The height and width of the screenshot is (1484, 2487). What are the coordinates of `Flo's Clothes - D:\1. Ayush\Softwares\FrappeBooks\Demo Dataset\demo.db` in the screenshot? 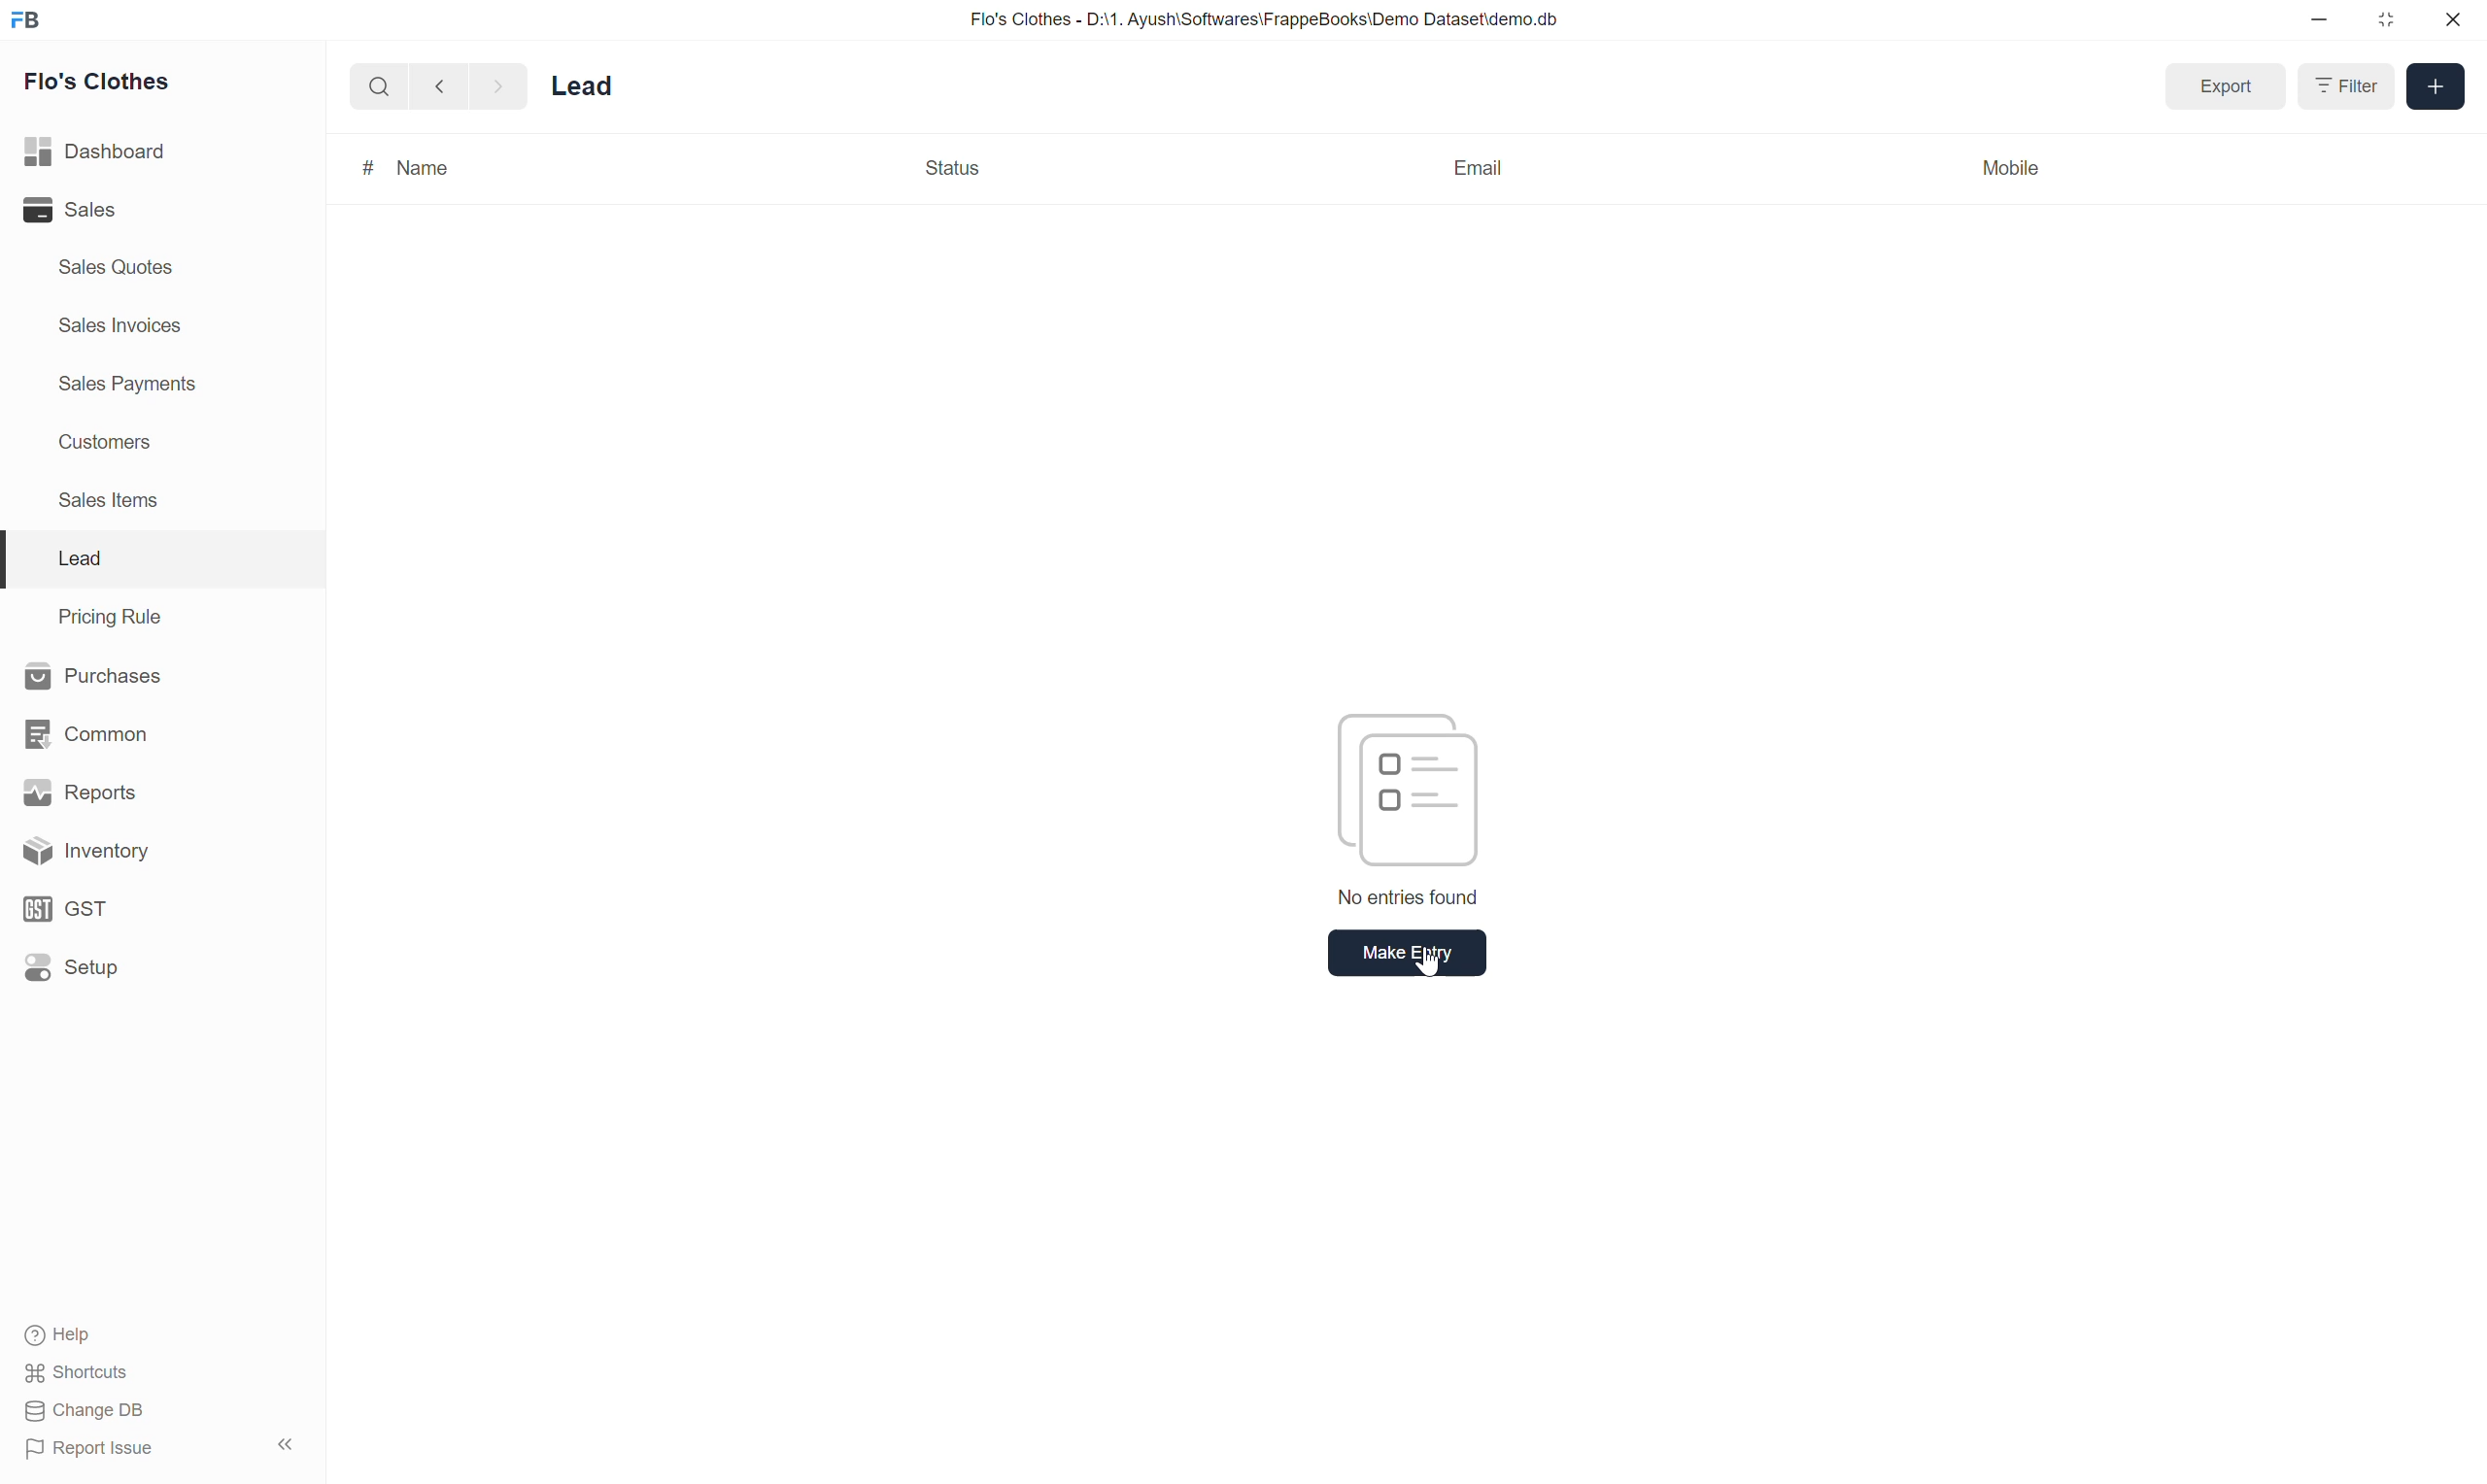 It's located at (1266, 18).